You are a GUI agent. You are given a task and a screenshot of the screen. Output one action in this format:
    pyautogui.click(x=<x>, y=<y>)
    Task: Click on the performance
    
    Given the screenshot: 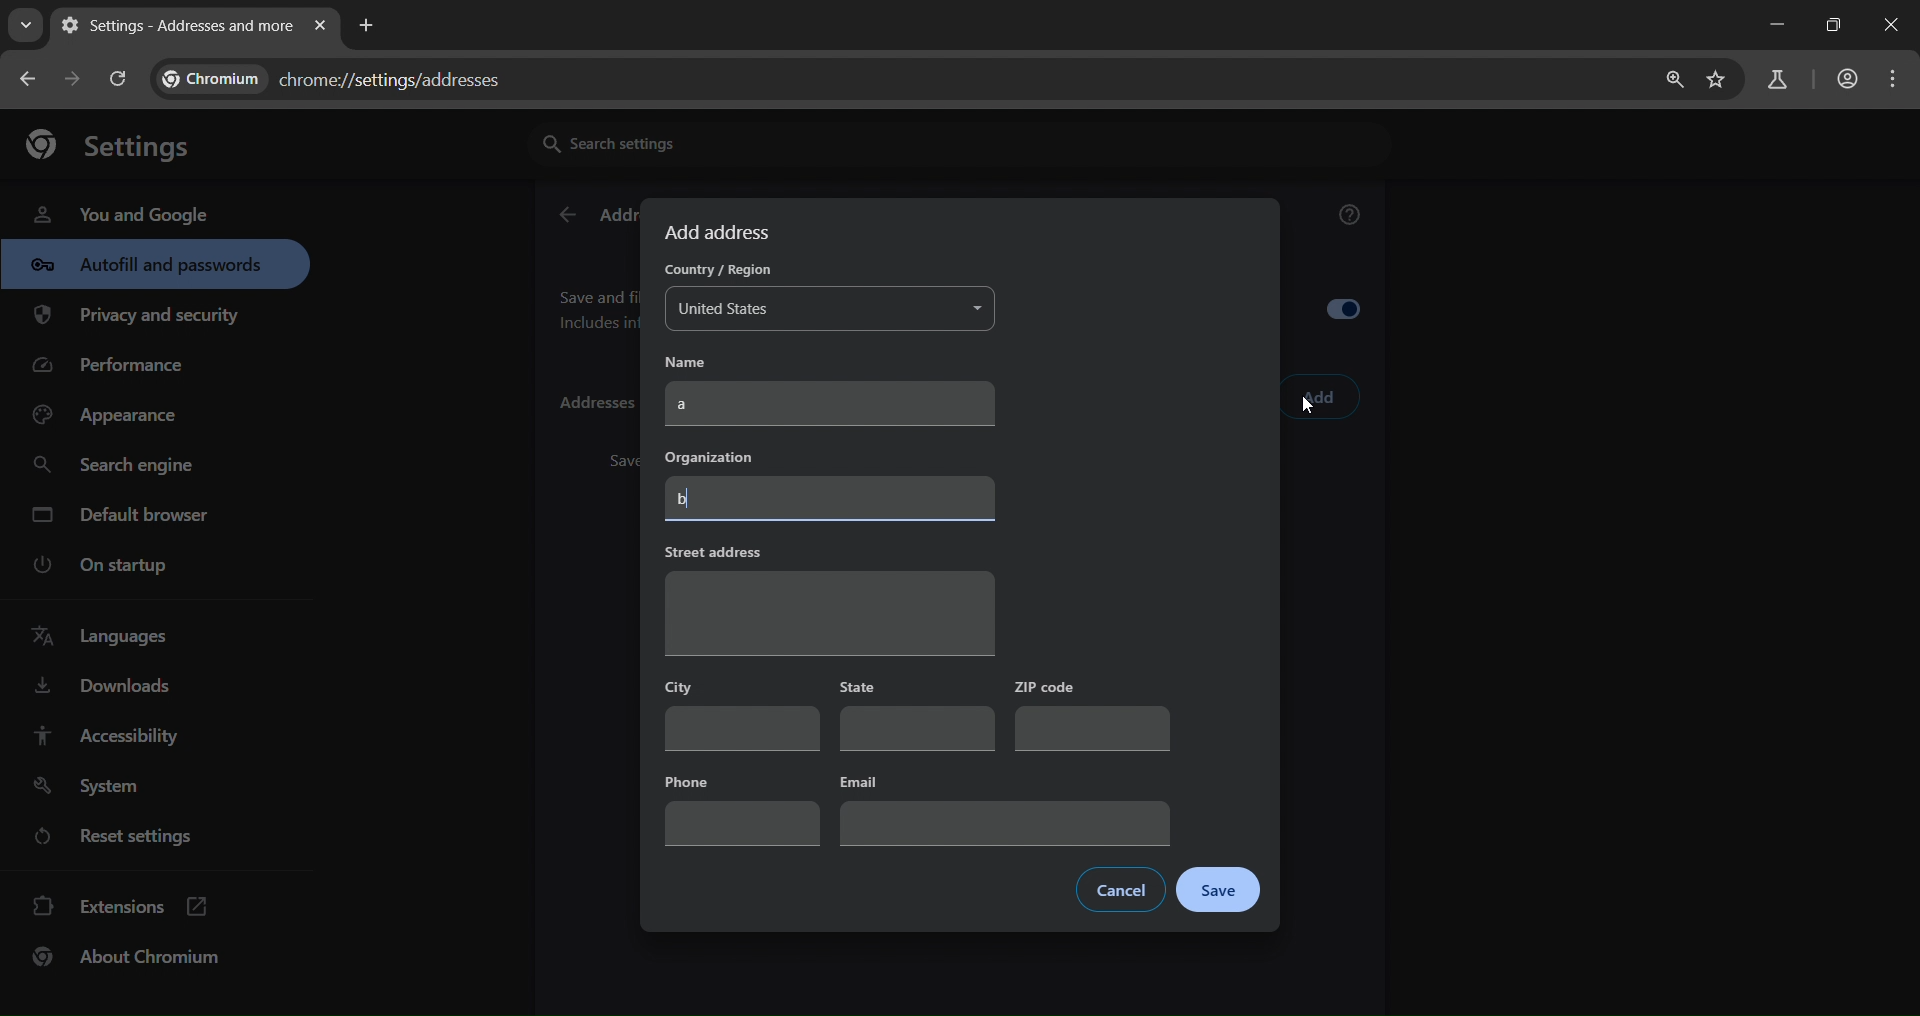 What is the action you would take?
    pyautogui.click(x=116, y=370)
    